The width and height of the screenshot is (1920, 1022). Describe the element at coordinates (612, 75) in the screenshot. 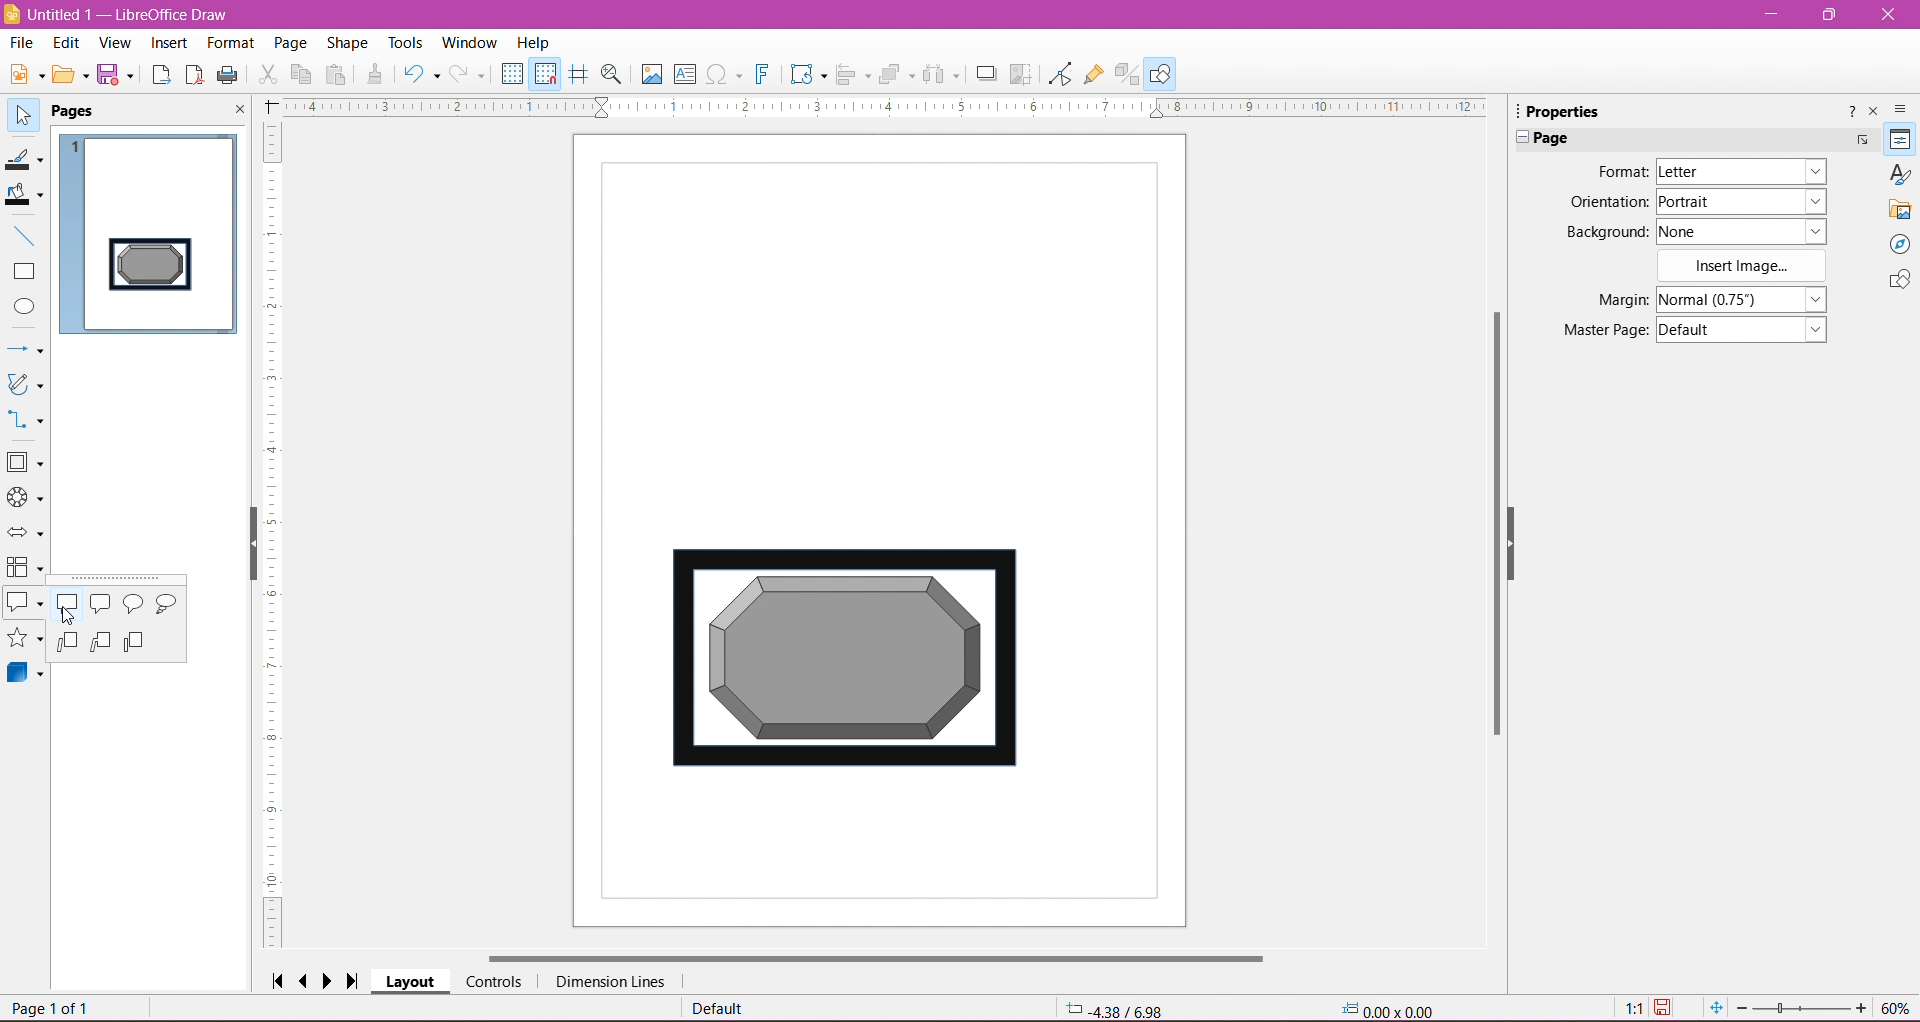

I see `Zoom and Pan` at that location.